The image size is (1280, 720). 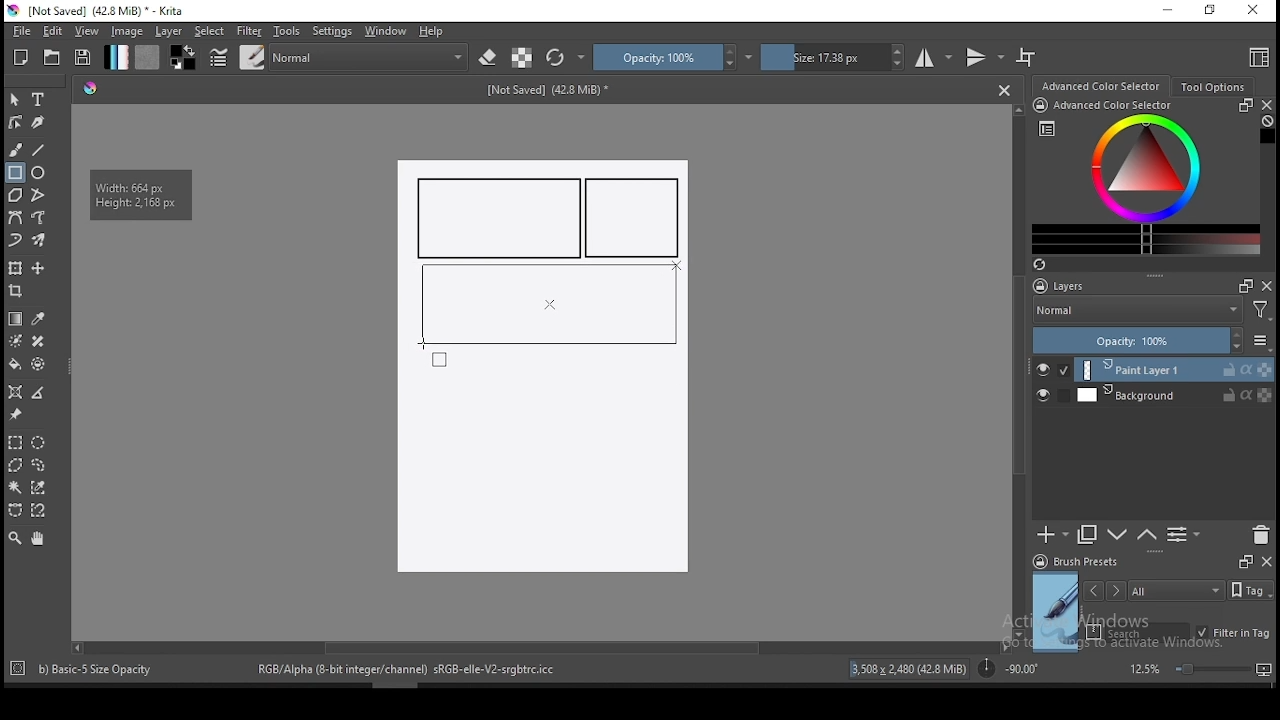 What do you see at coordinates (15, 241) in the screenshot?
I see `dynamic brush tool` at bounding box center [15, 241].